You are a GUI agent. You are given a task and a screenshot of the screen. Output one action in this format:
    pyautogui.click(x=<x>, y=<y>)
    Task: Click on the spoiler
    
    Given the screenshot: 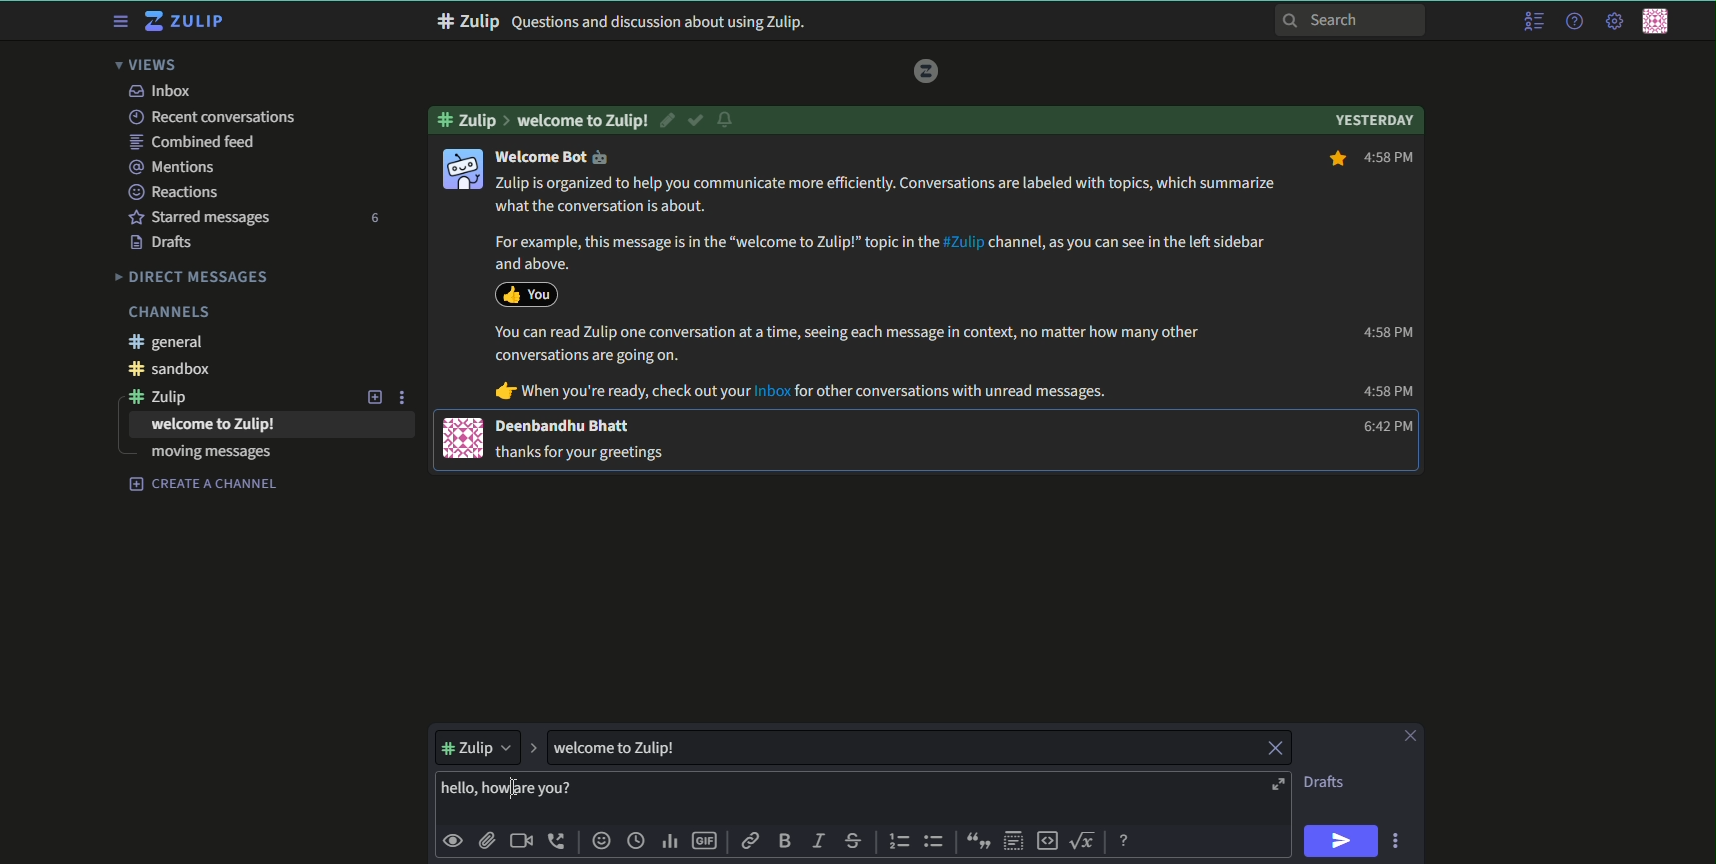 What is the action you would take?
    pyautogui.click(x=1014, y=841)
    